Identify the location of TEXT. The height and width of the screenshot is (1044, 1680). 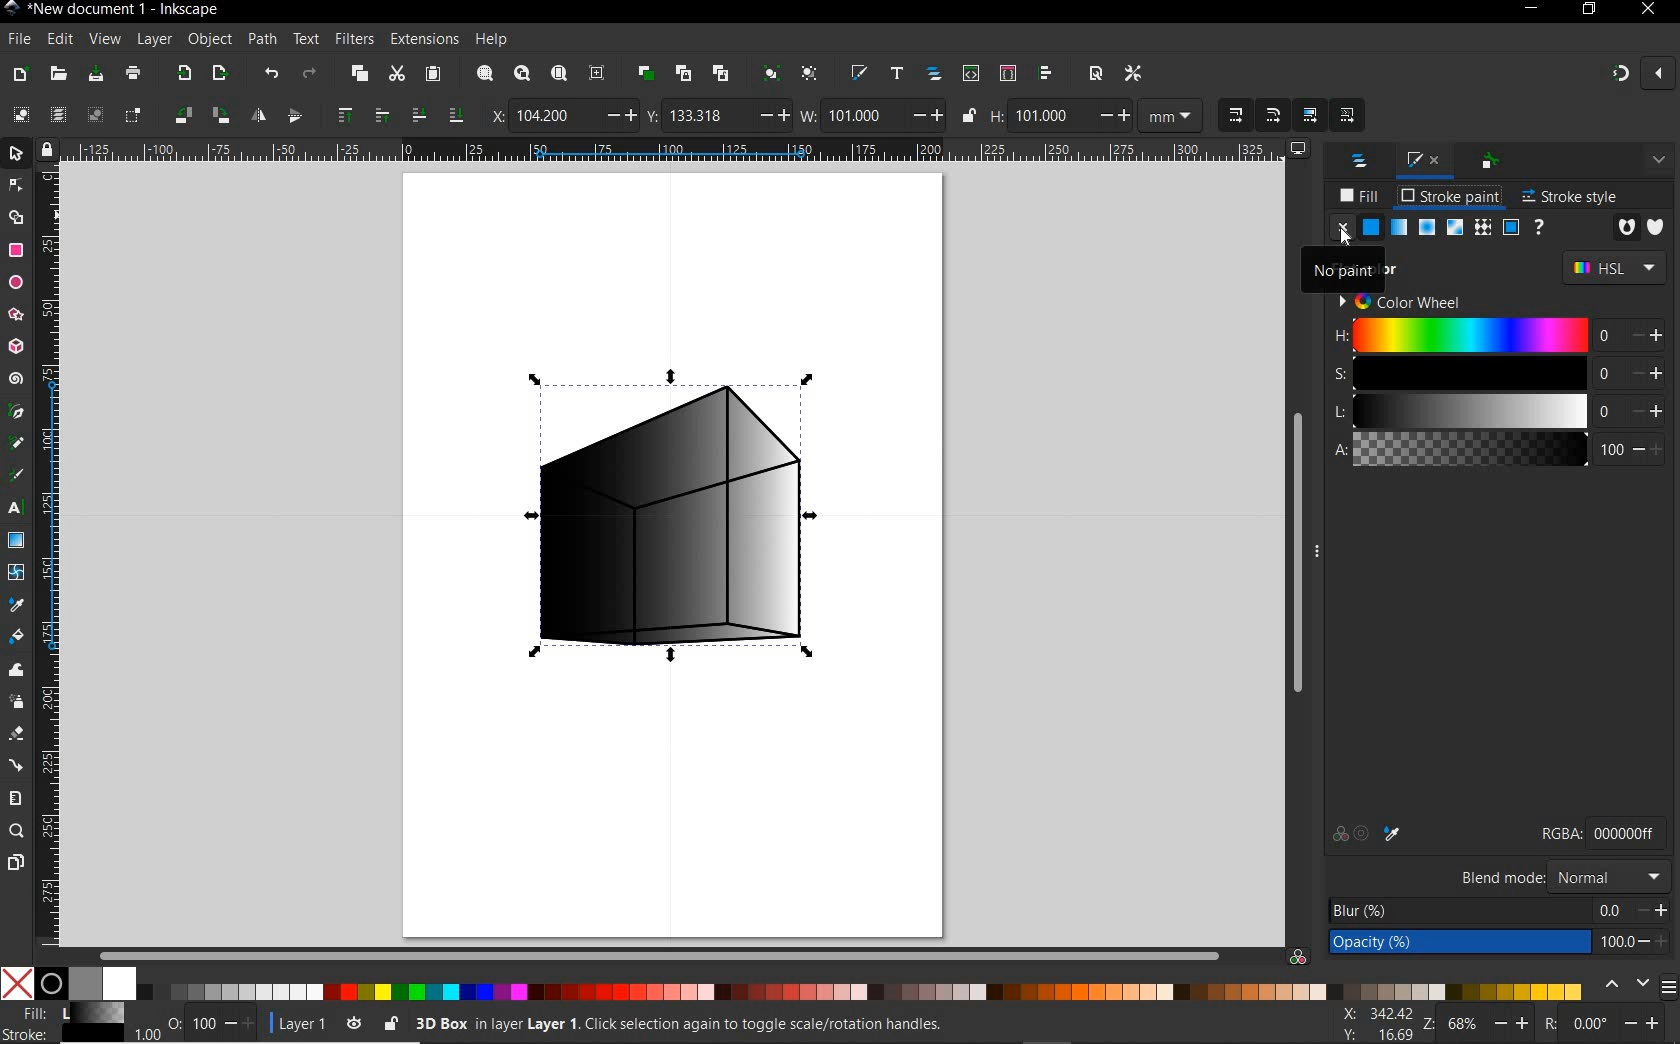
(305, 39).